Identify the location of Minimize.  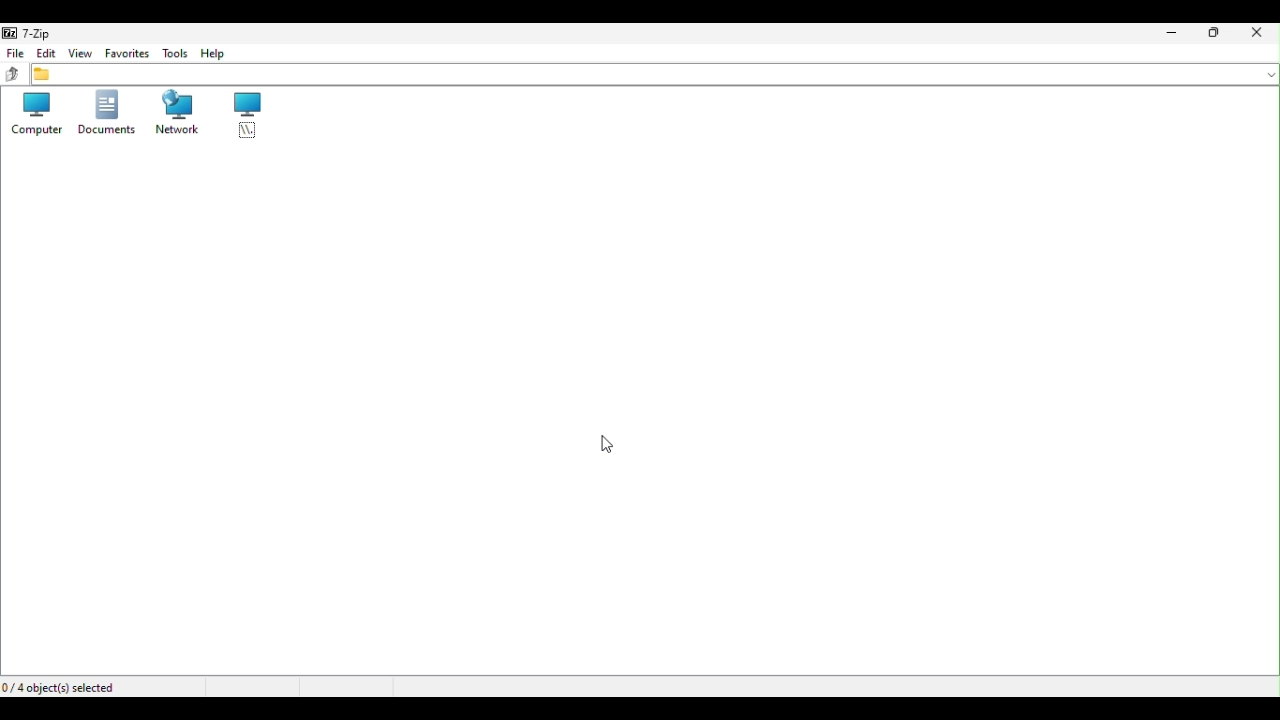
(1167, 32).